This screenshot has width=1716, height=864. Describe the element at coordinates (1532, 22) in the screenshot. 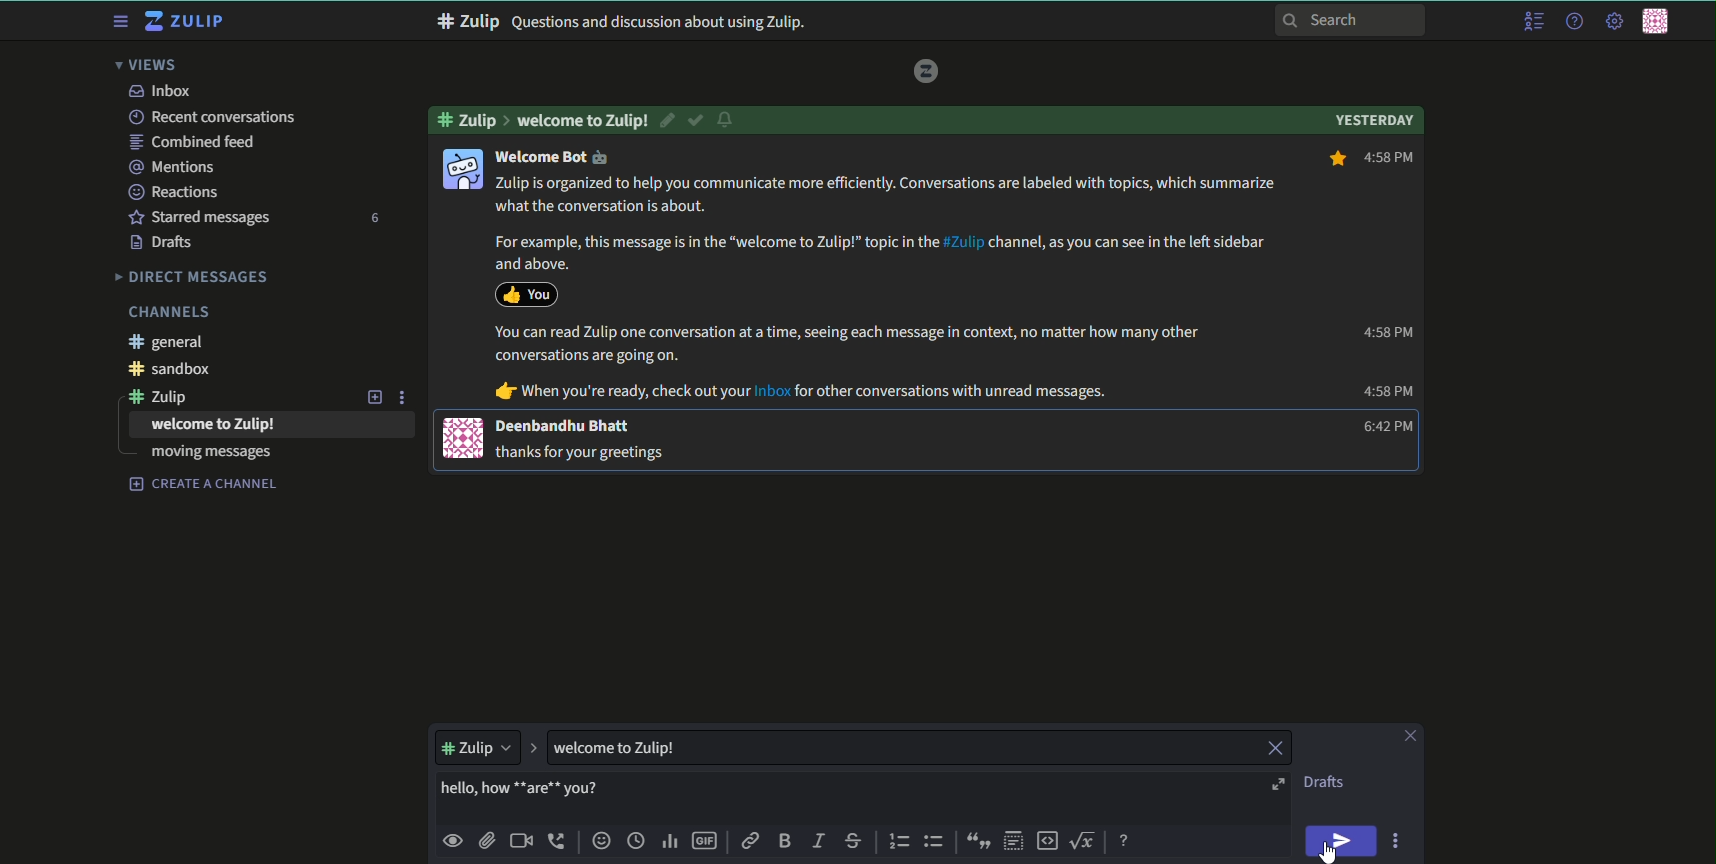

I see `menu` at that location.